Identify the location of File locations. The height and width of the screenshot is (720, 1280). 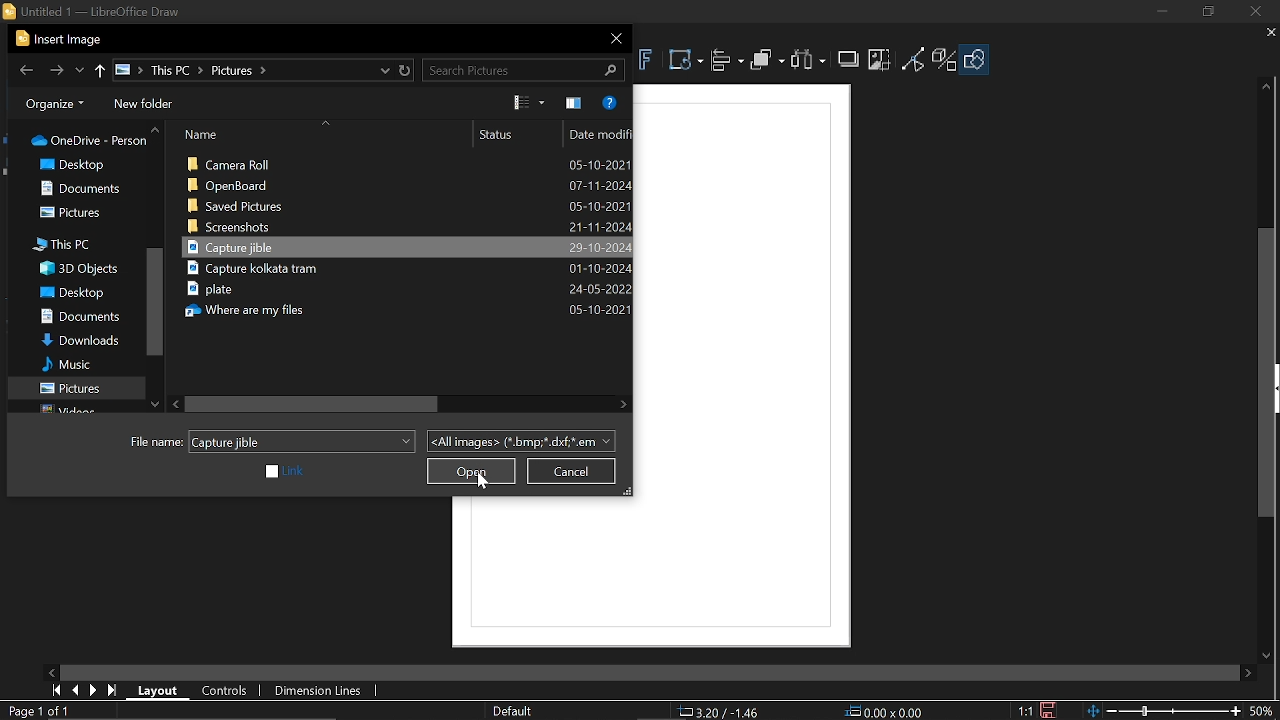
(254, 70).